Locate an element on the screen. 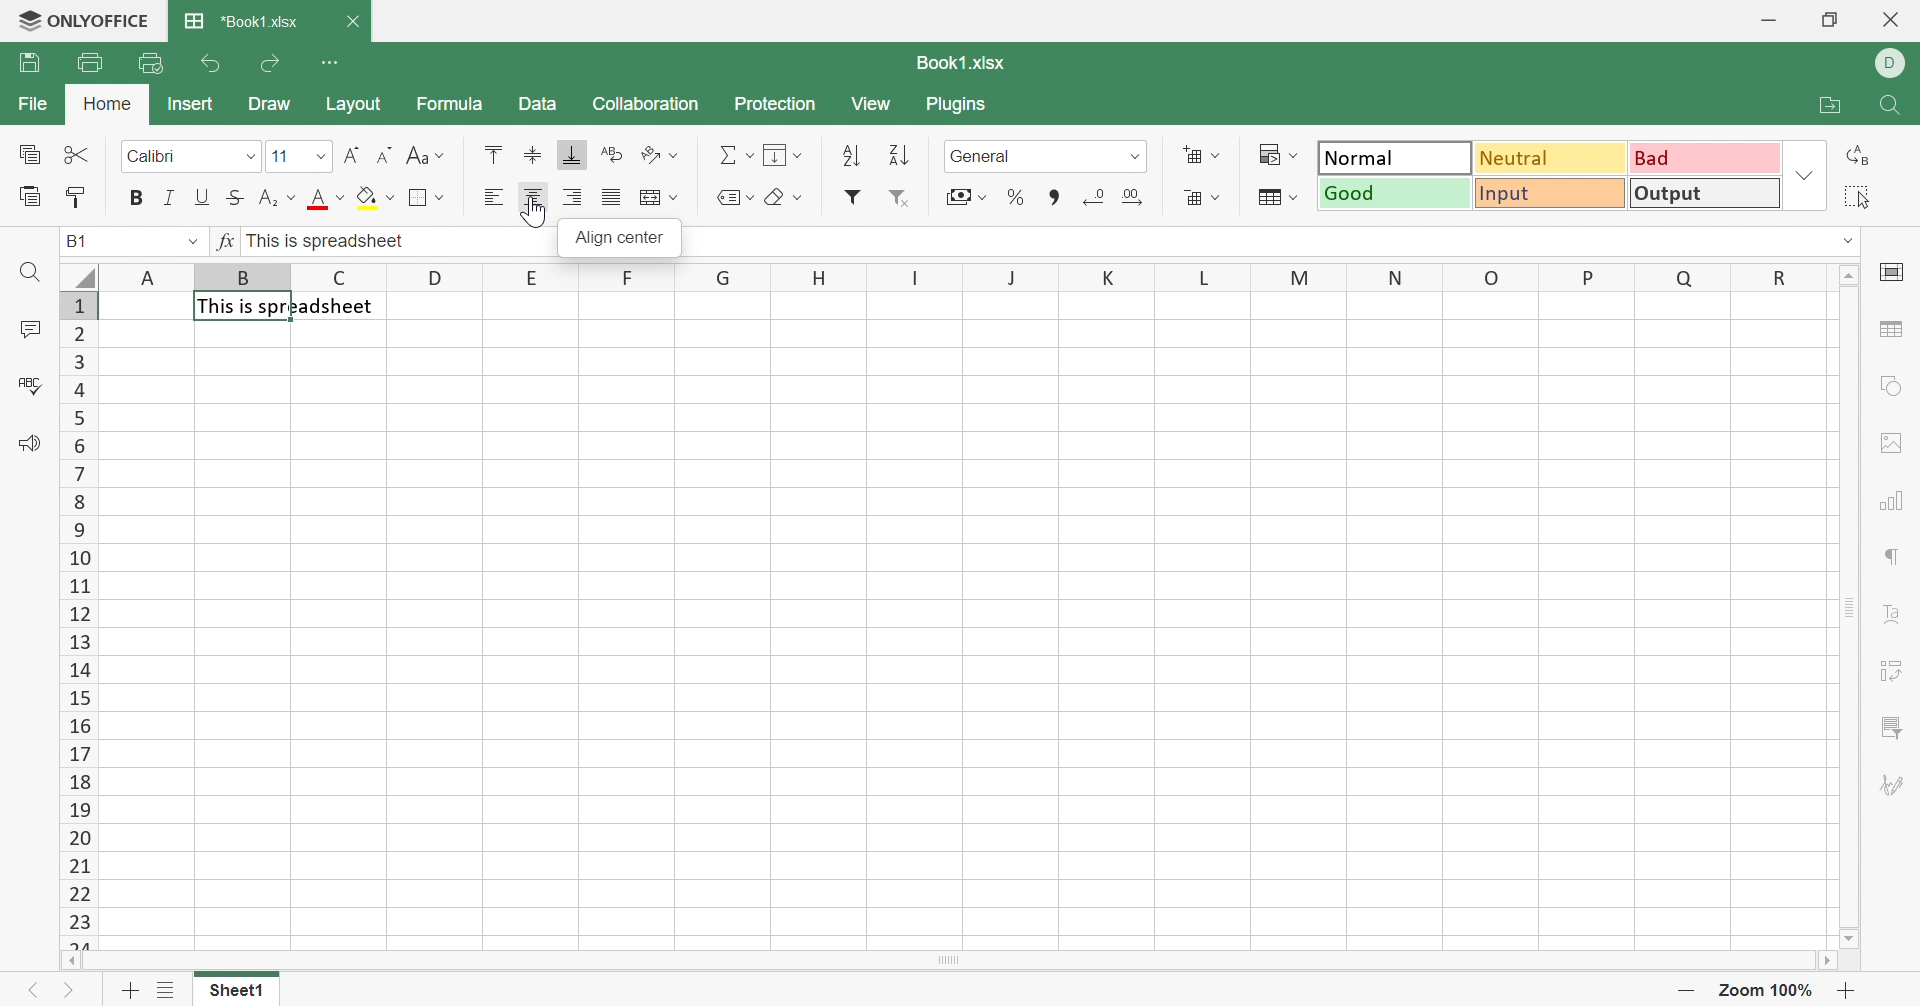 Image resolution: width=1920 pixels, height=1006 pixels. Replace is located at coordinates (1857, 159).